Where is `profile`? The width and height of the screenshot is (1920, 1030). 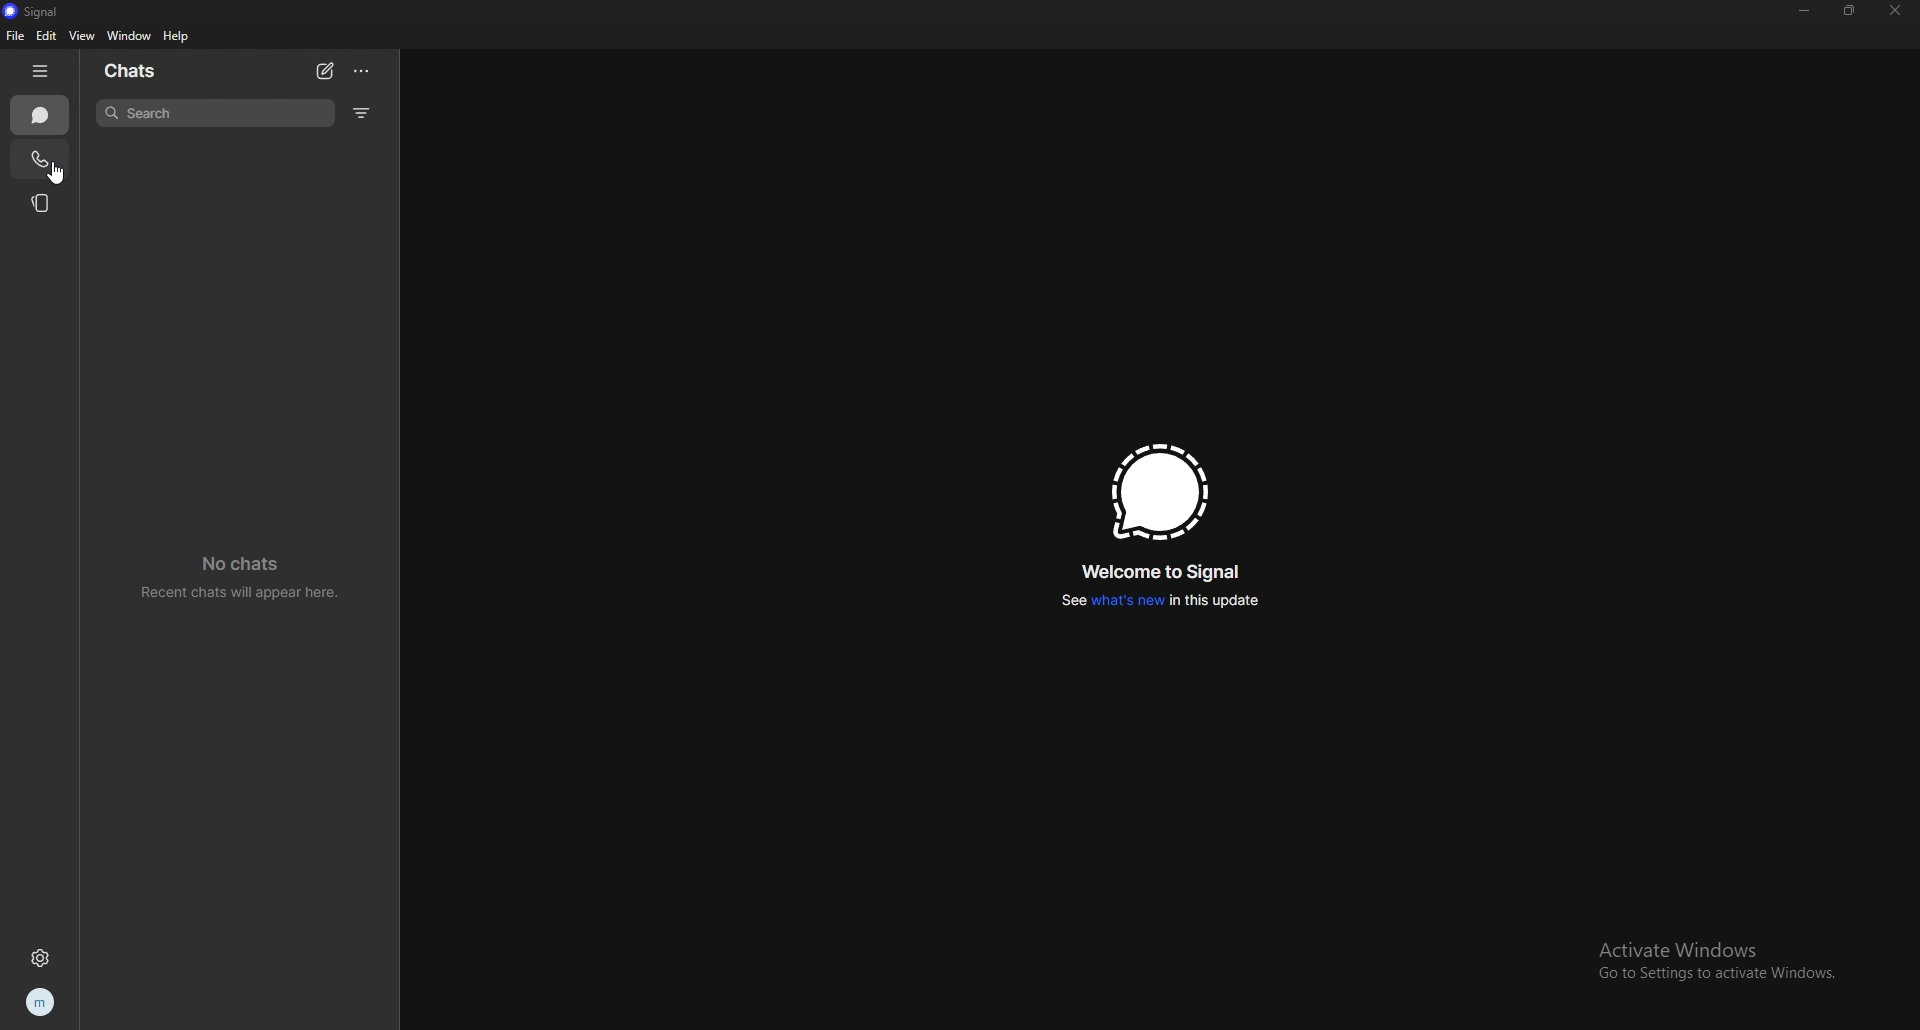 profile is located at coordinates (43, 1002).